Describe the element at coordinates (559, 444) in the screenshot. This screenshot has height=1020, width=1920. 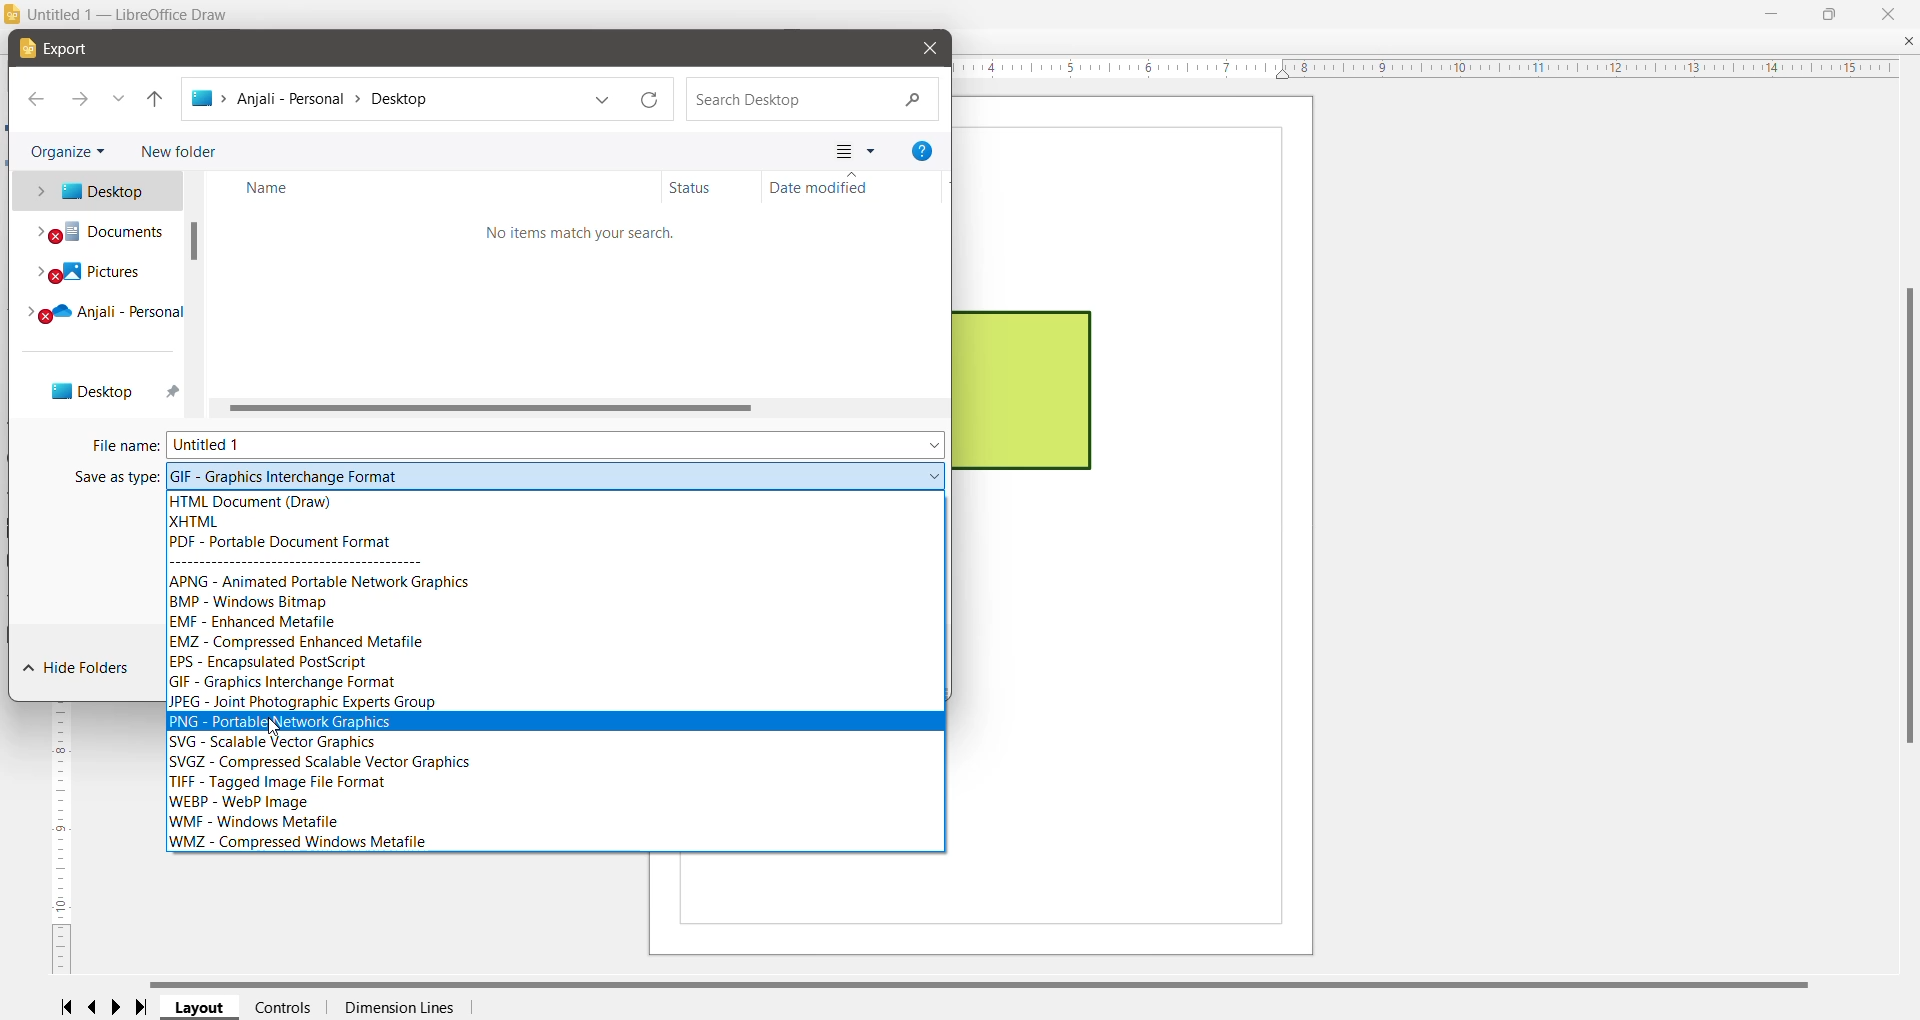
I see `Set File Name` at that location.